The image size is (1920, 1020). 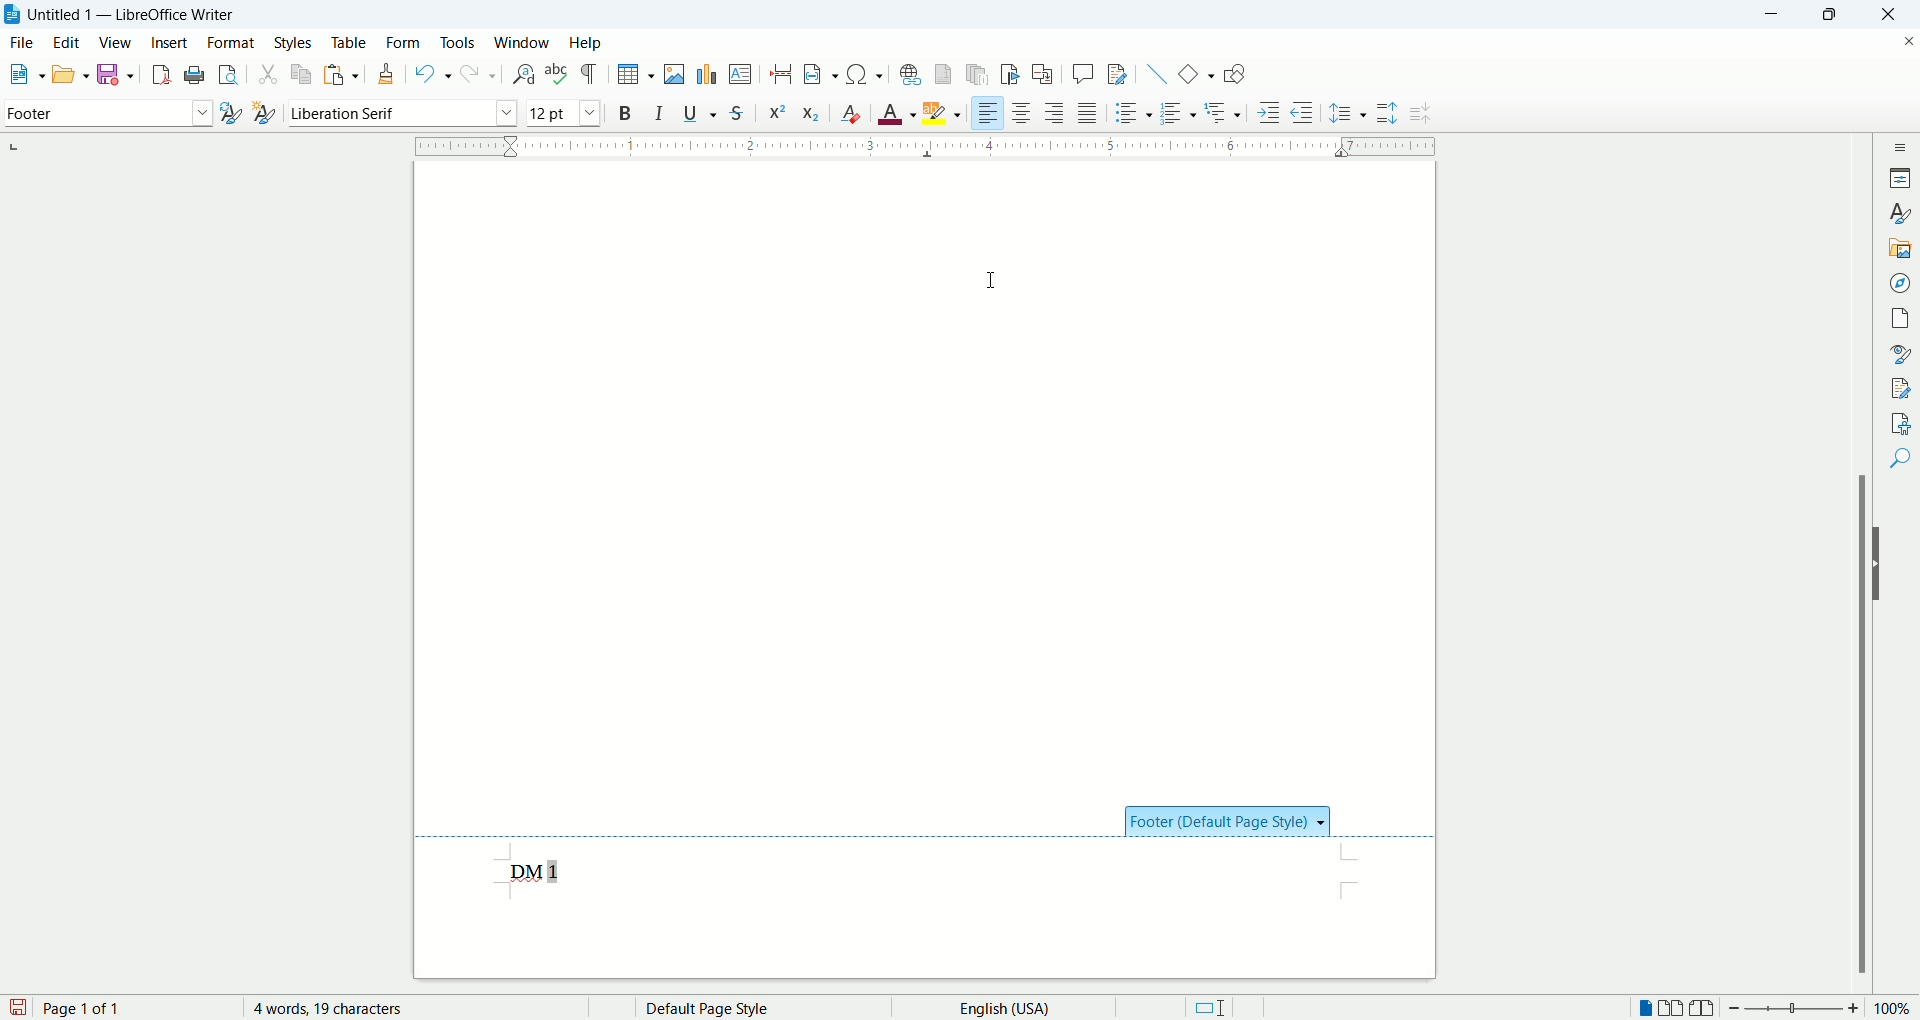 I want to click on footer section, so click(x=1232, y=817).